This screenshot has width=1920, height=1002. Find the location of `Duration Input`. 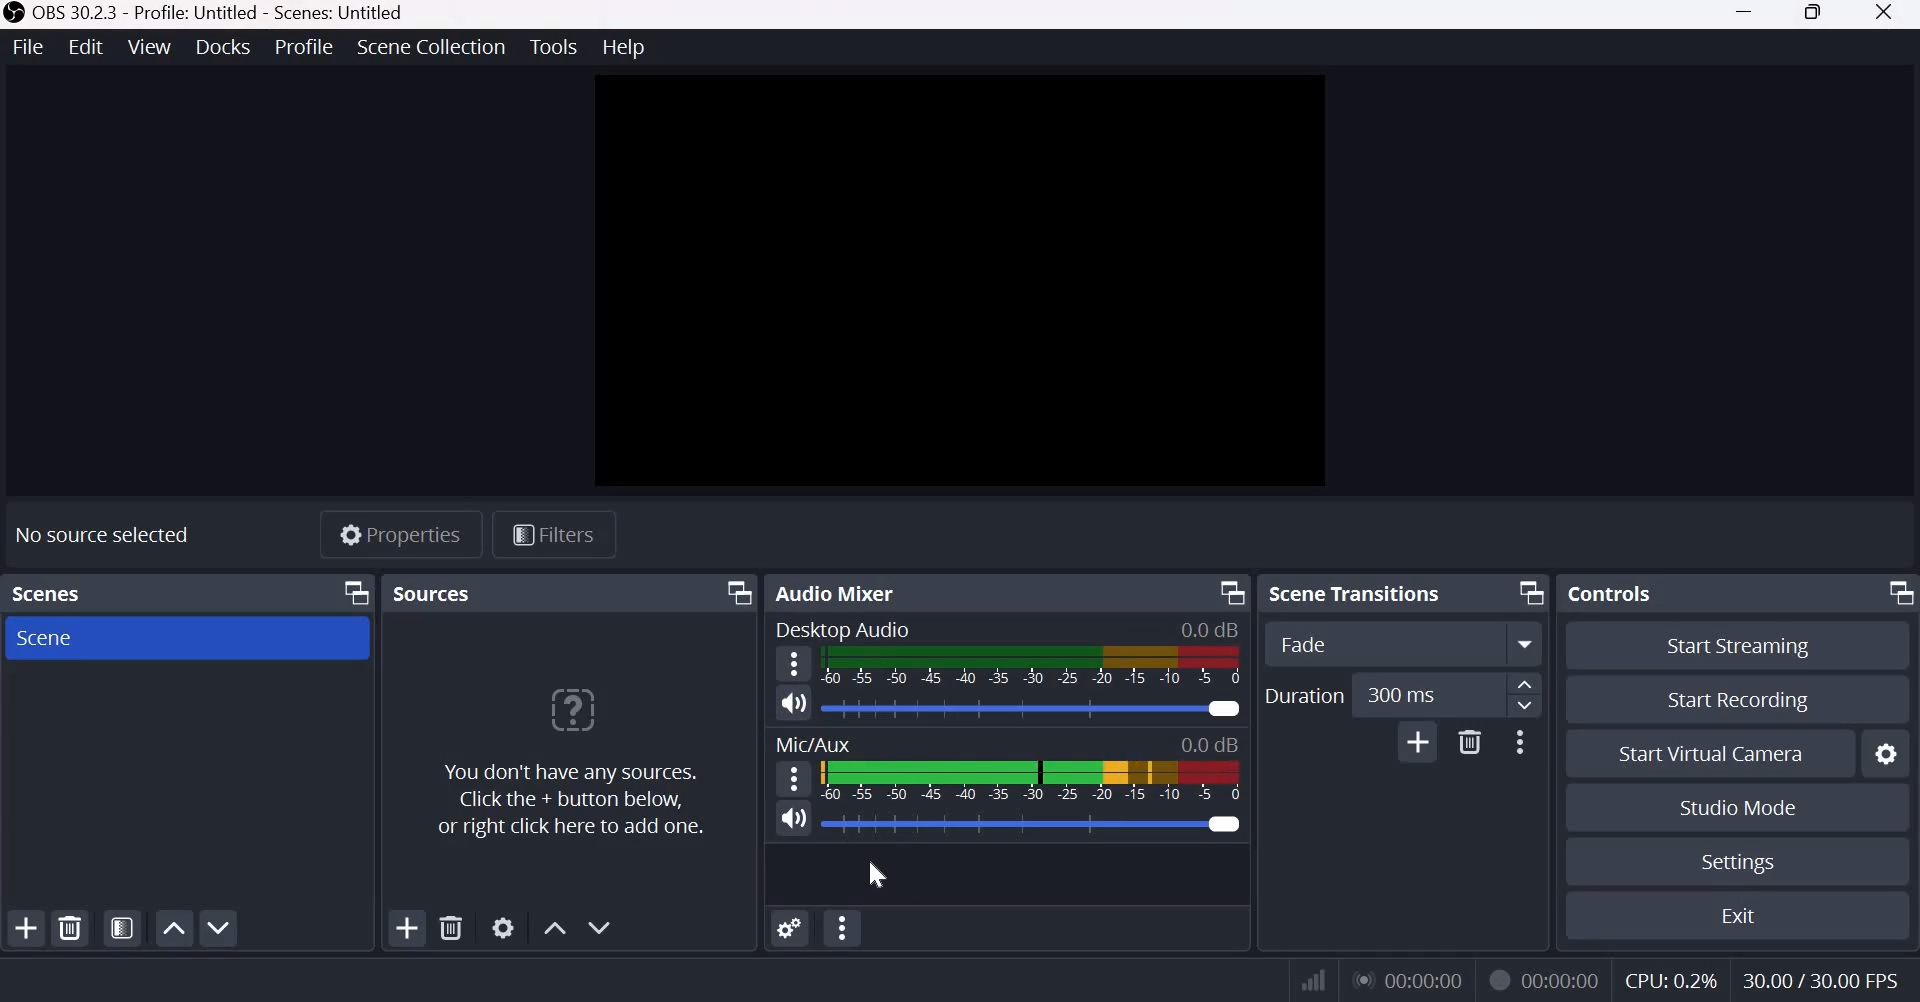

Duration Input is located at coordinates (1447, 694).